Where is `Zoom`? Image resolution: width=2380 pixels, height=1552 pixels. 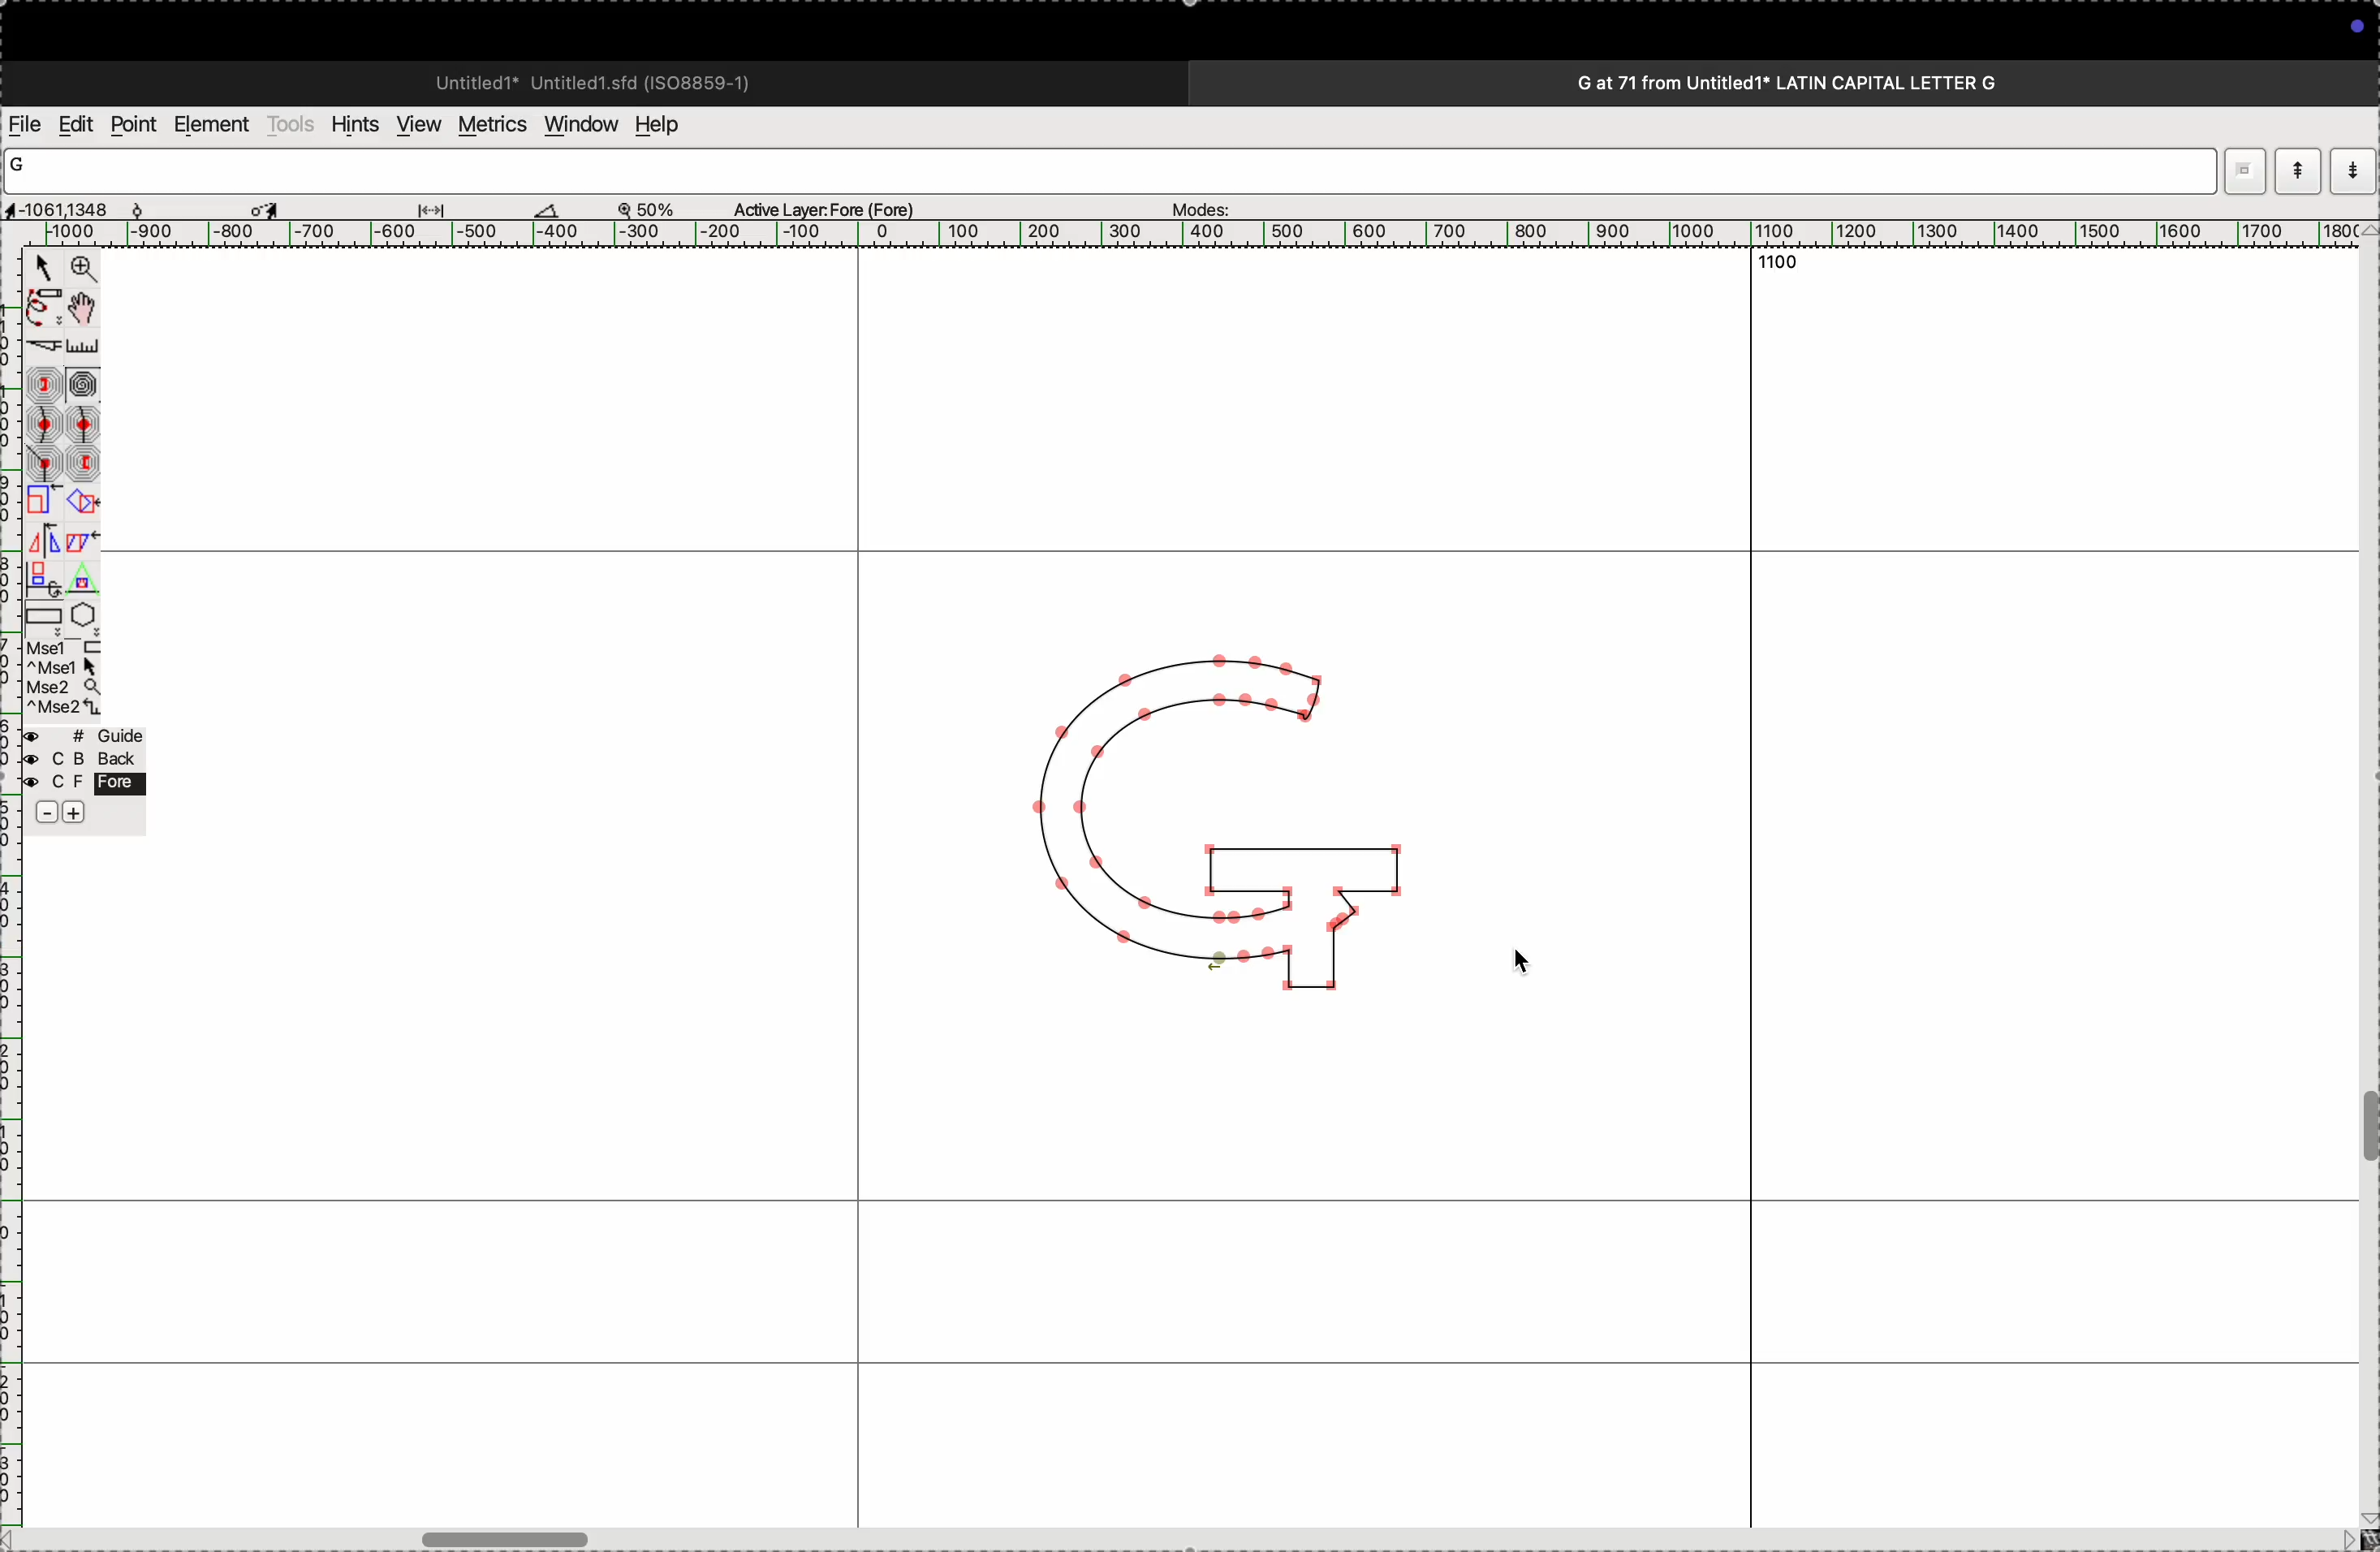
Zoom is located at coordinates (82, 269).